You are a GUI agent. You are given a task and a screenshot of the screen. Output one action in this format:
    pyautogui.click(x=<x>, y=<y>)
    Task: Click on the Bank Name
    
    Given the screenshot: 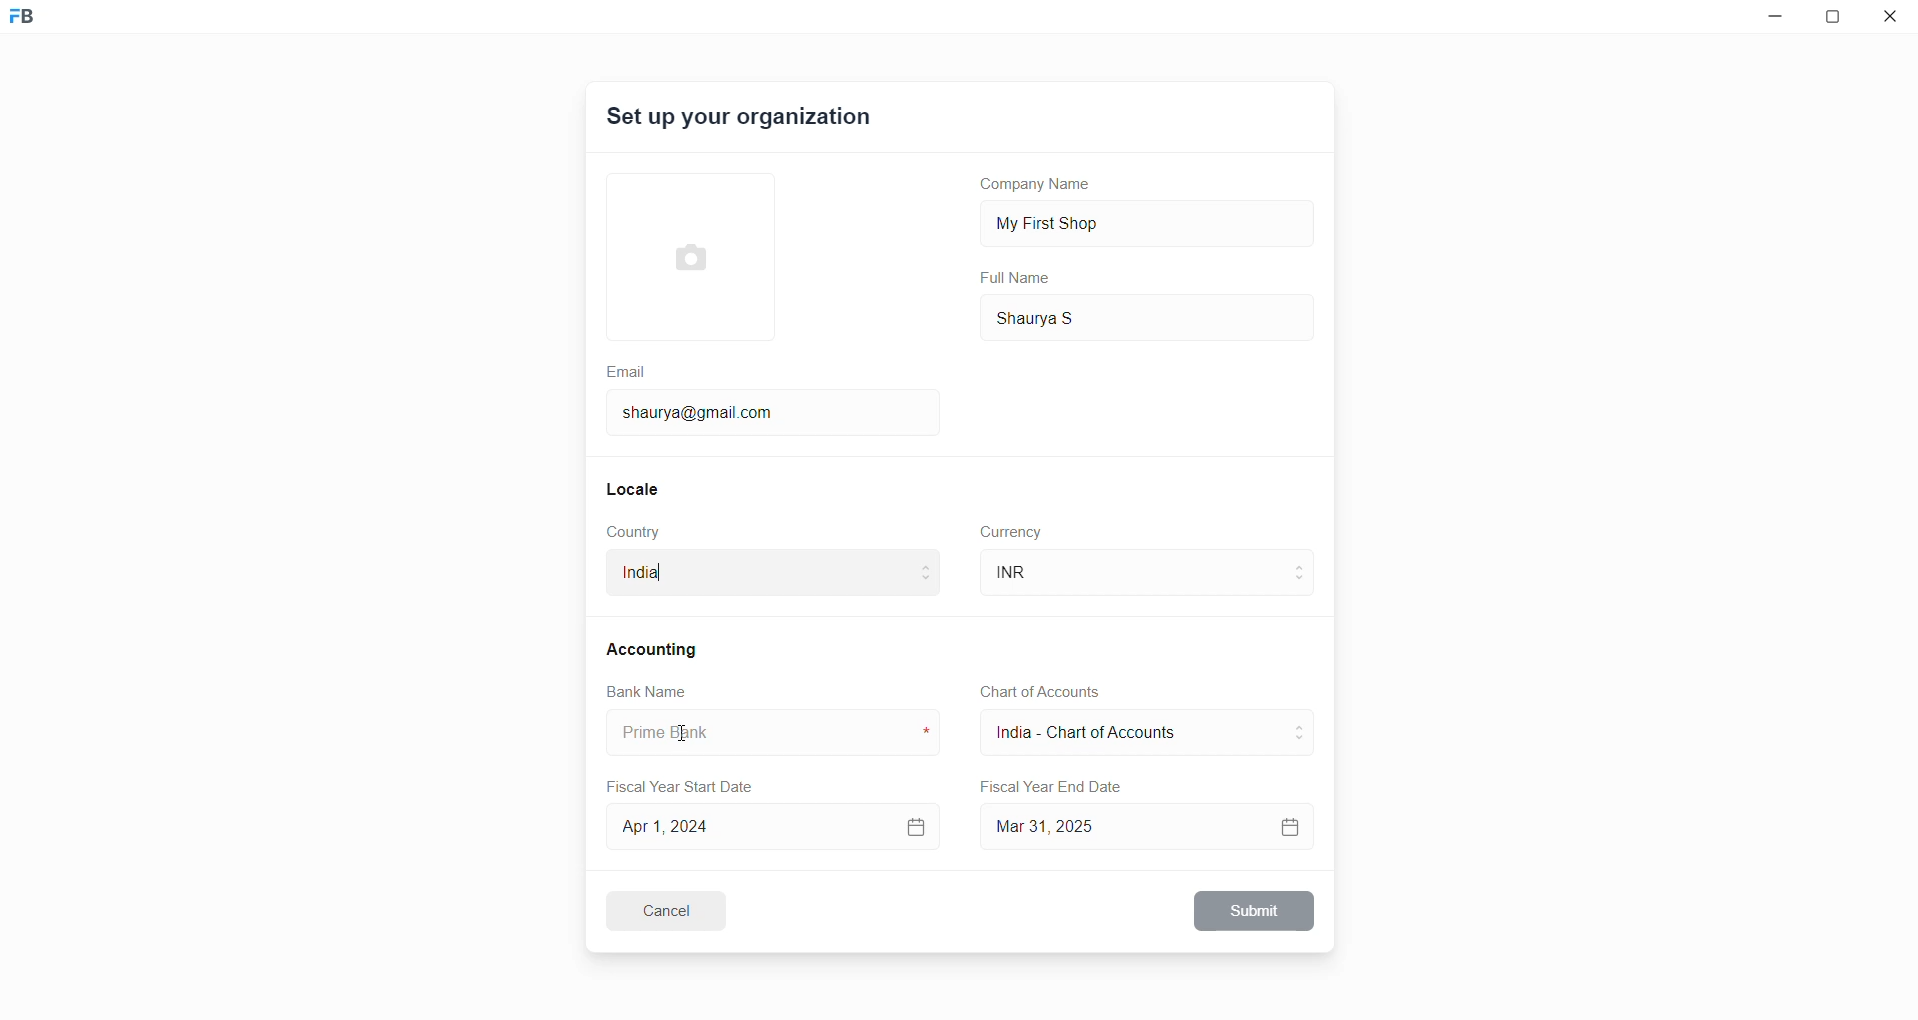 What is the action you would take?
    pyautogui.click(x=647, y=694)
    